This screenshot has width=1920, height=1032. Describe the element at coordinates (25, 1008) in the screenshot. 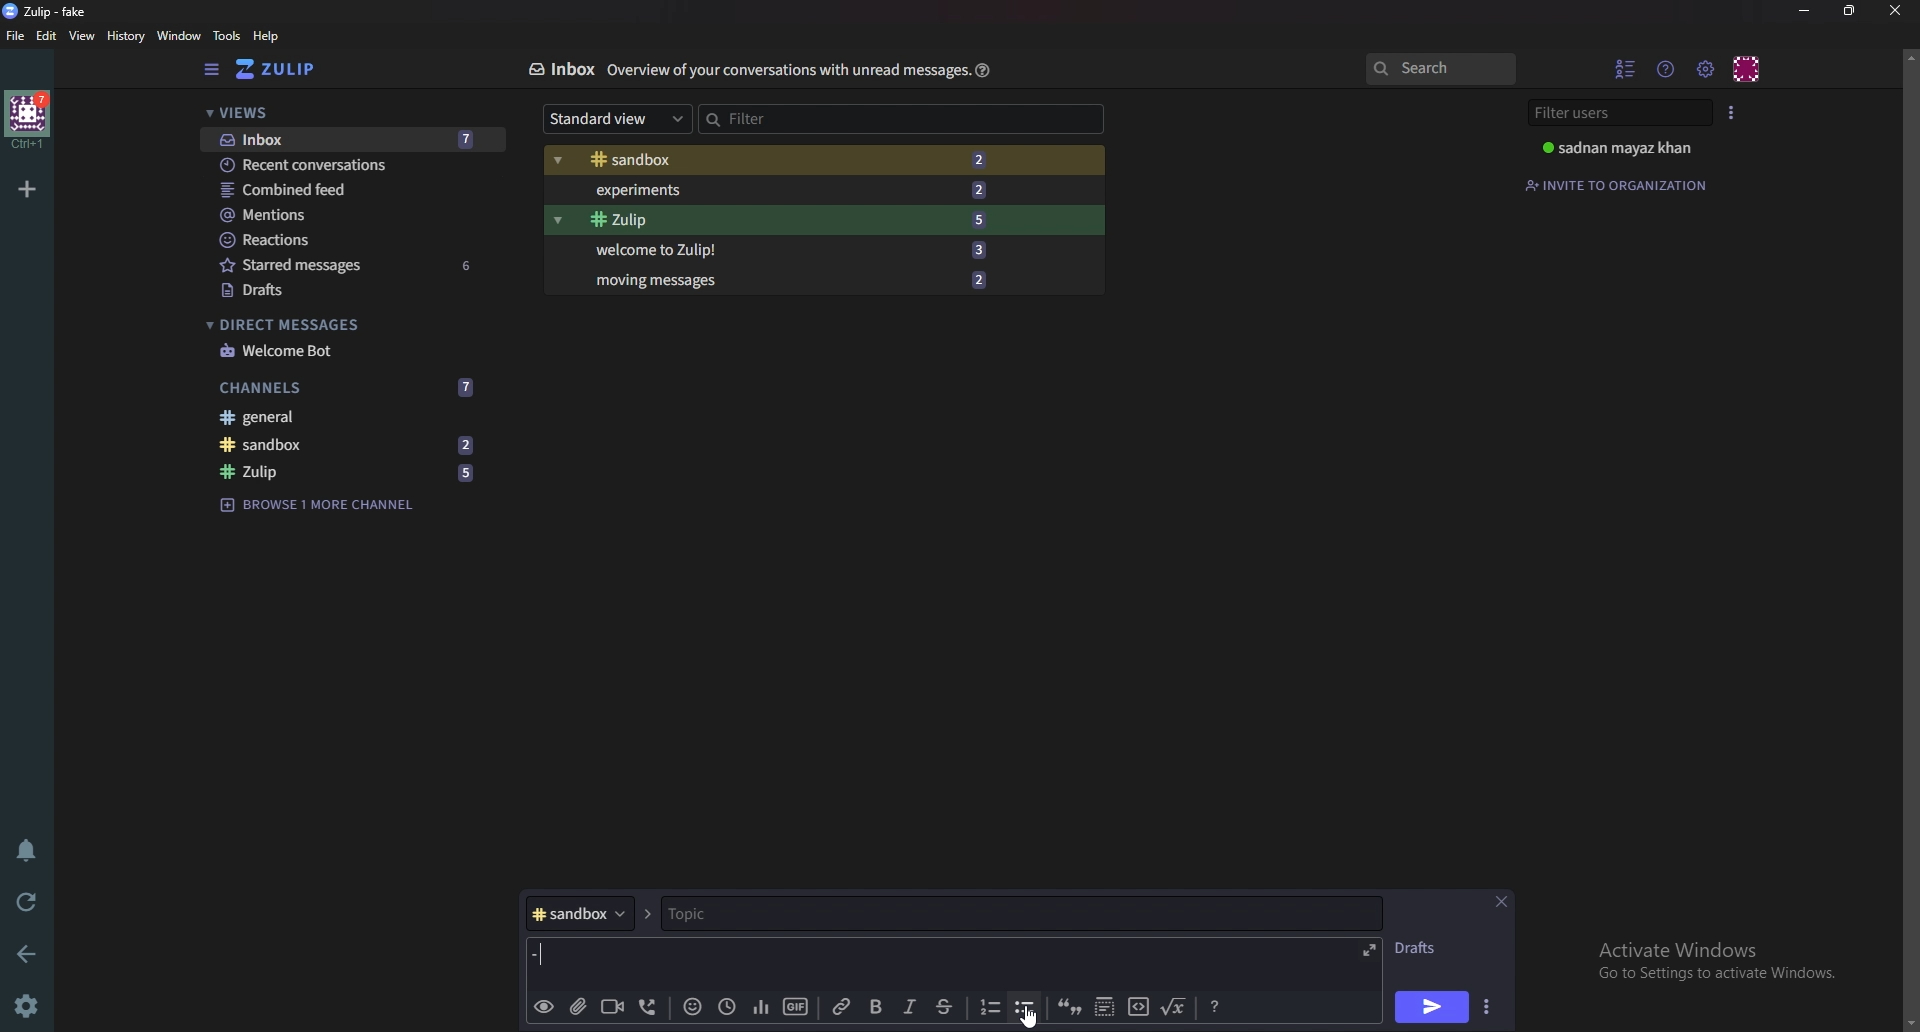

I see `Settings` at that location.